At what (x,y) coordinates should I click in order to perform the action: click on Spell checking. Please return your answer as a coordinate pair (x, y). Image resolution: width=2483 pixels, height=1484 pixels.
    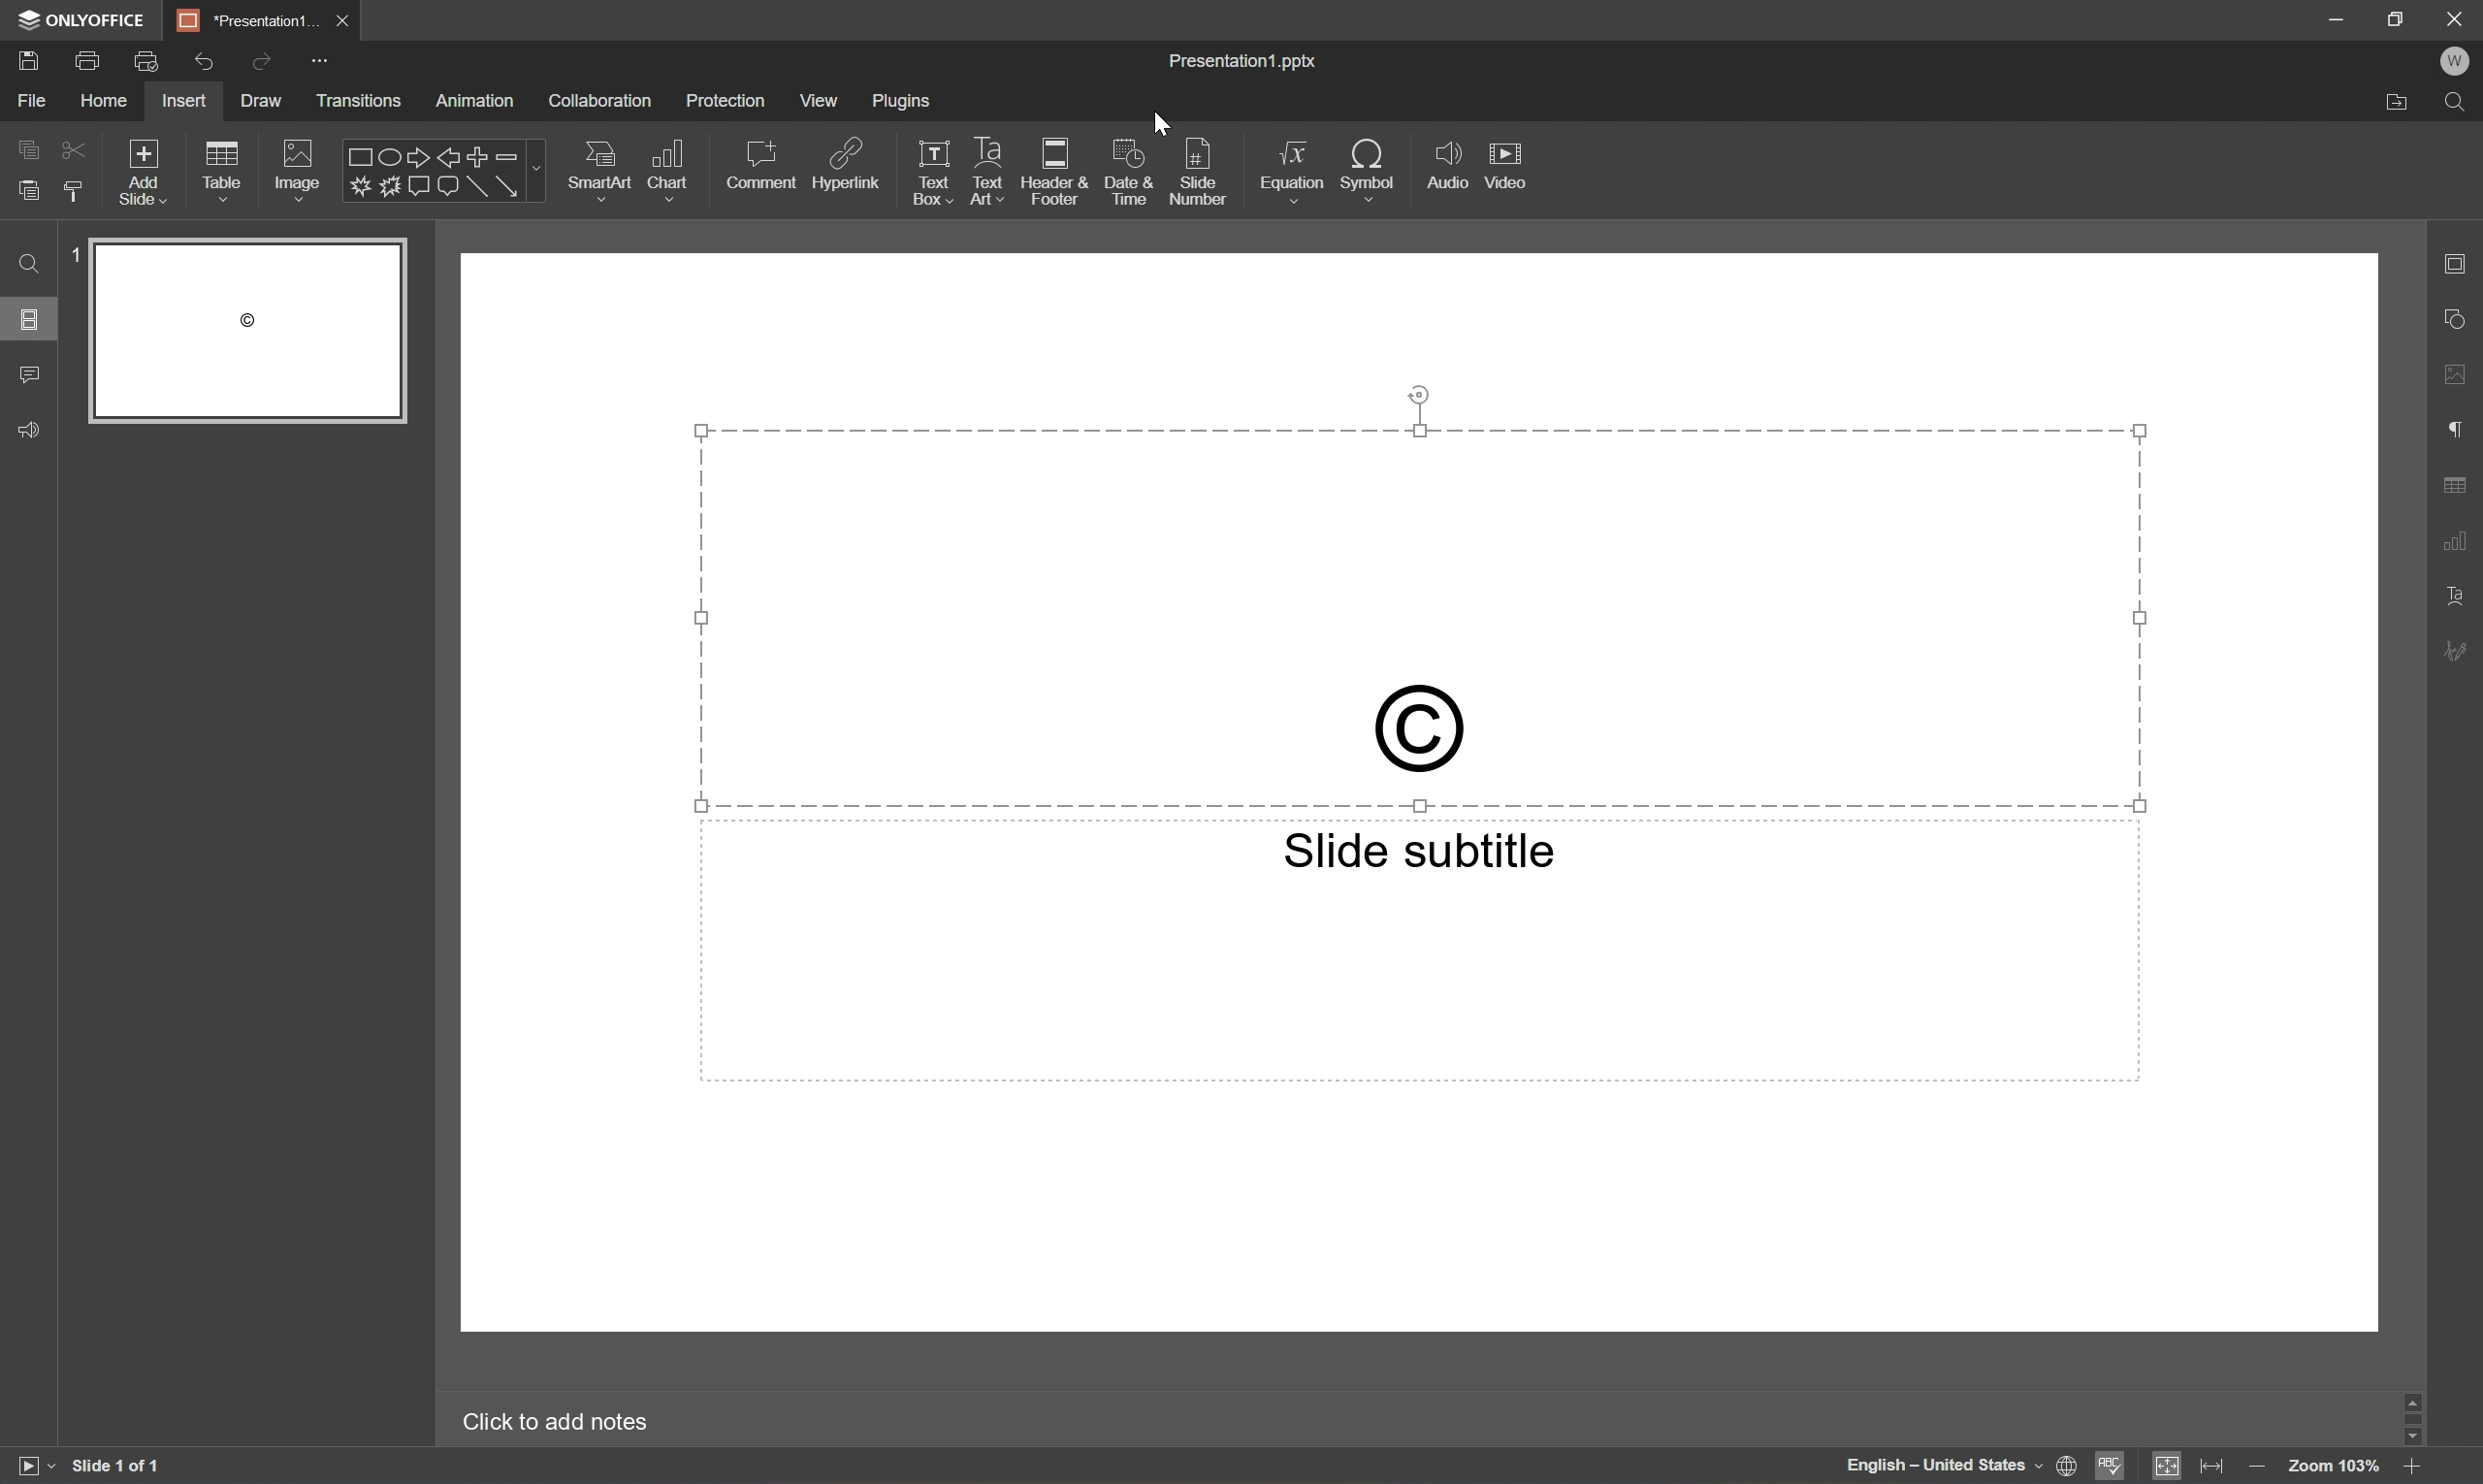
    Looking at the image, I should click on (2115, 1467).